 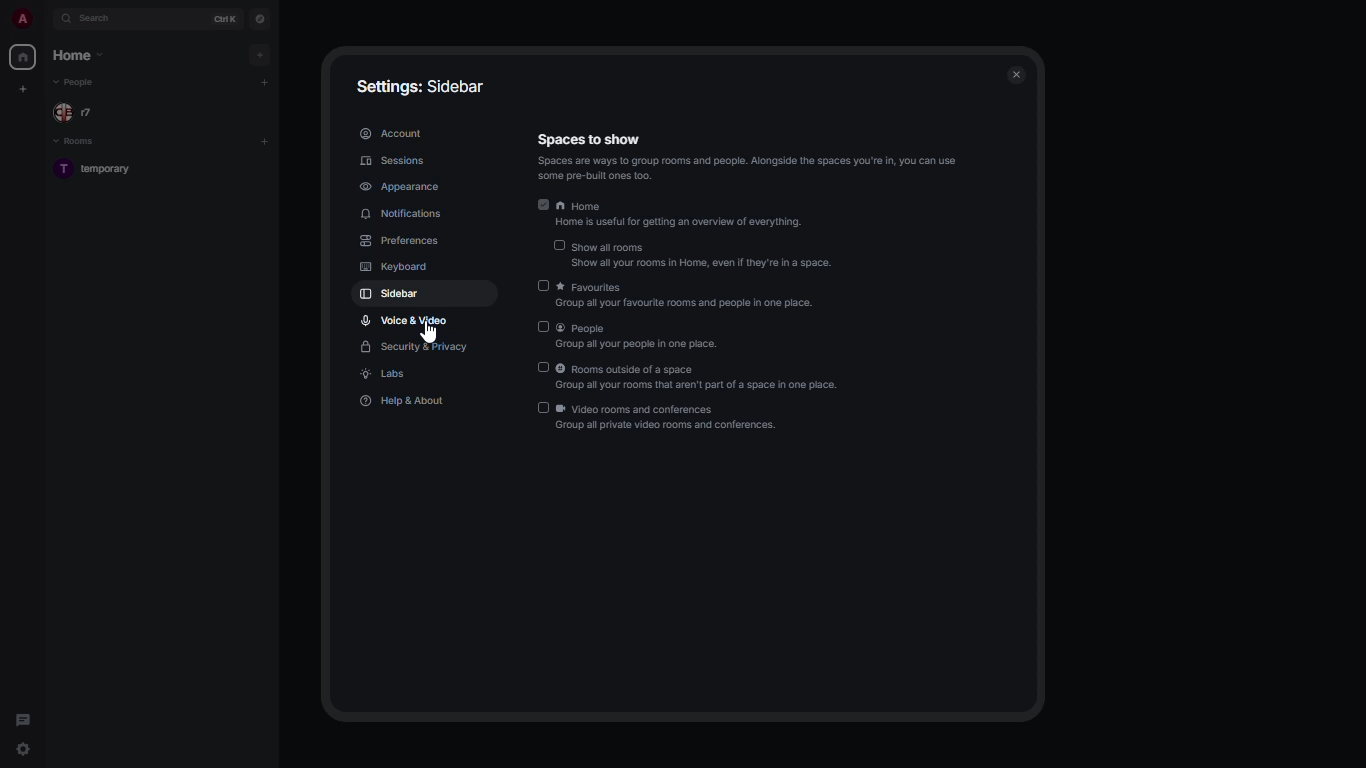 What do you see at coordinates (561, 247) in the screenshot?
I see `disabled` at bounding box center [561, 247].